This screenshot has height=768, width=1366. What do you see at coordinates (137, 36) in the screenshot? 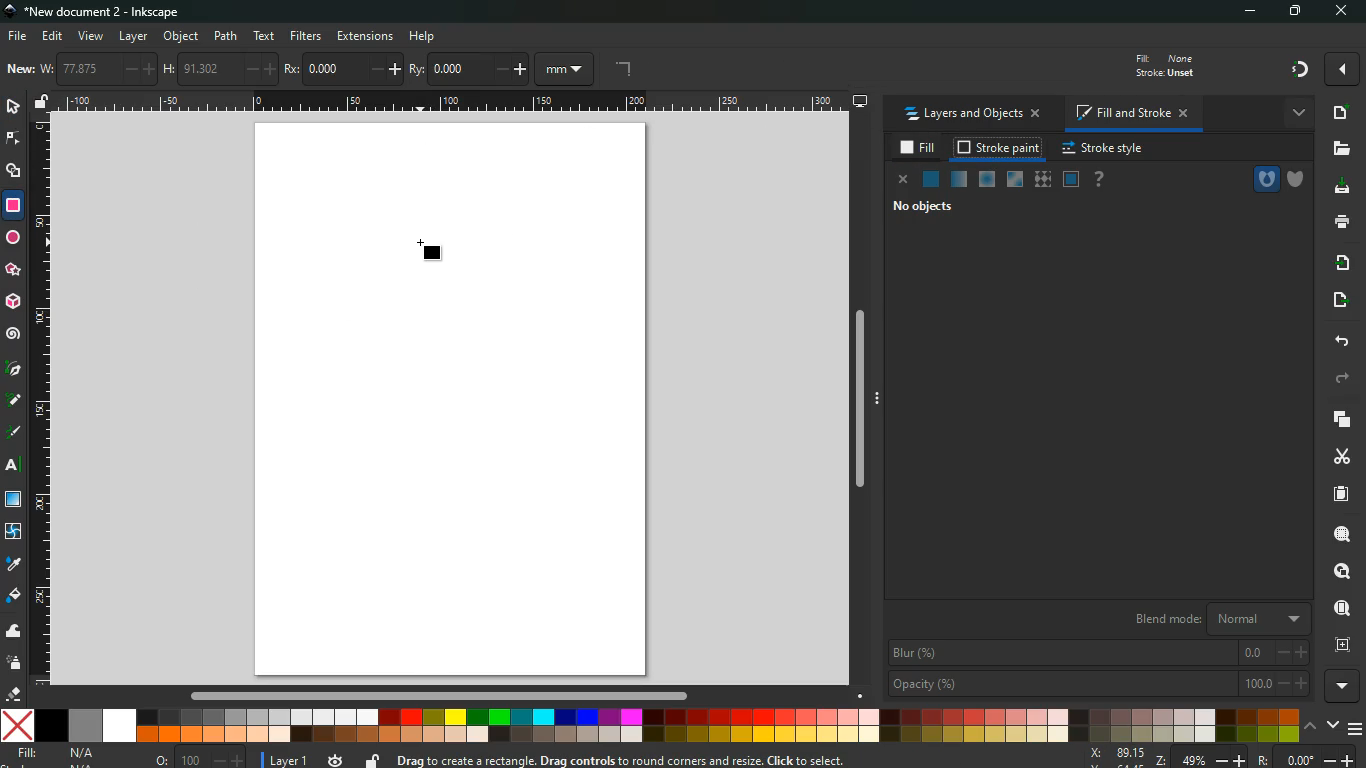
I see `layer` at bounding box center [137, 36].